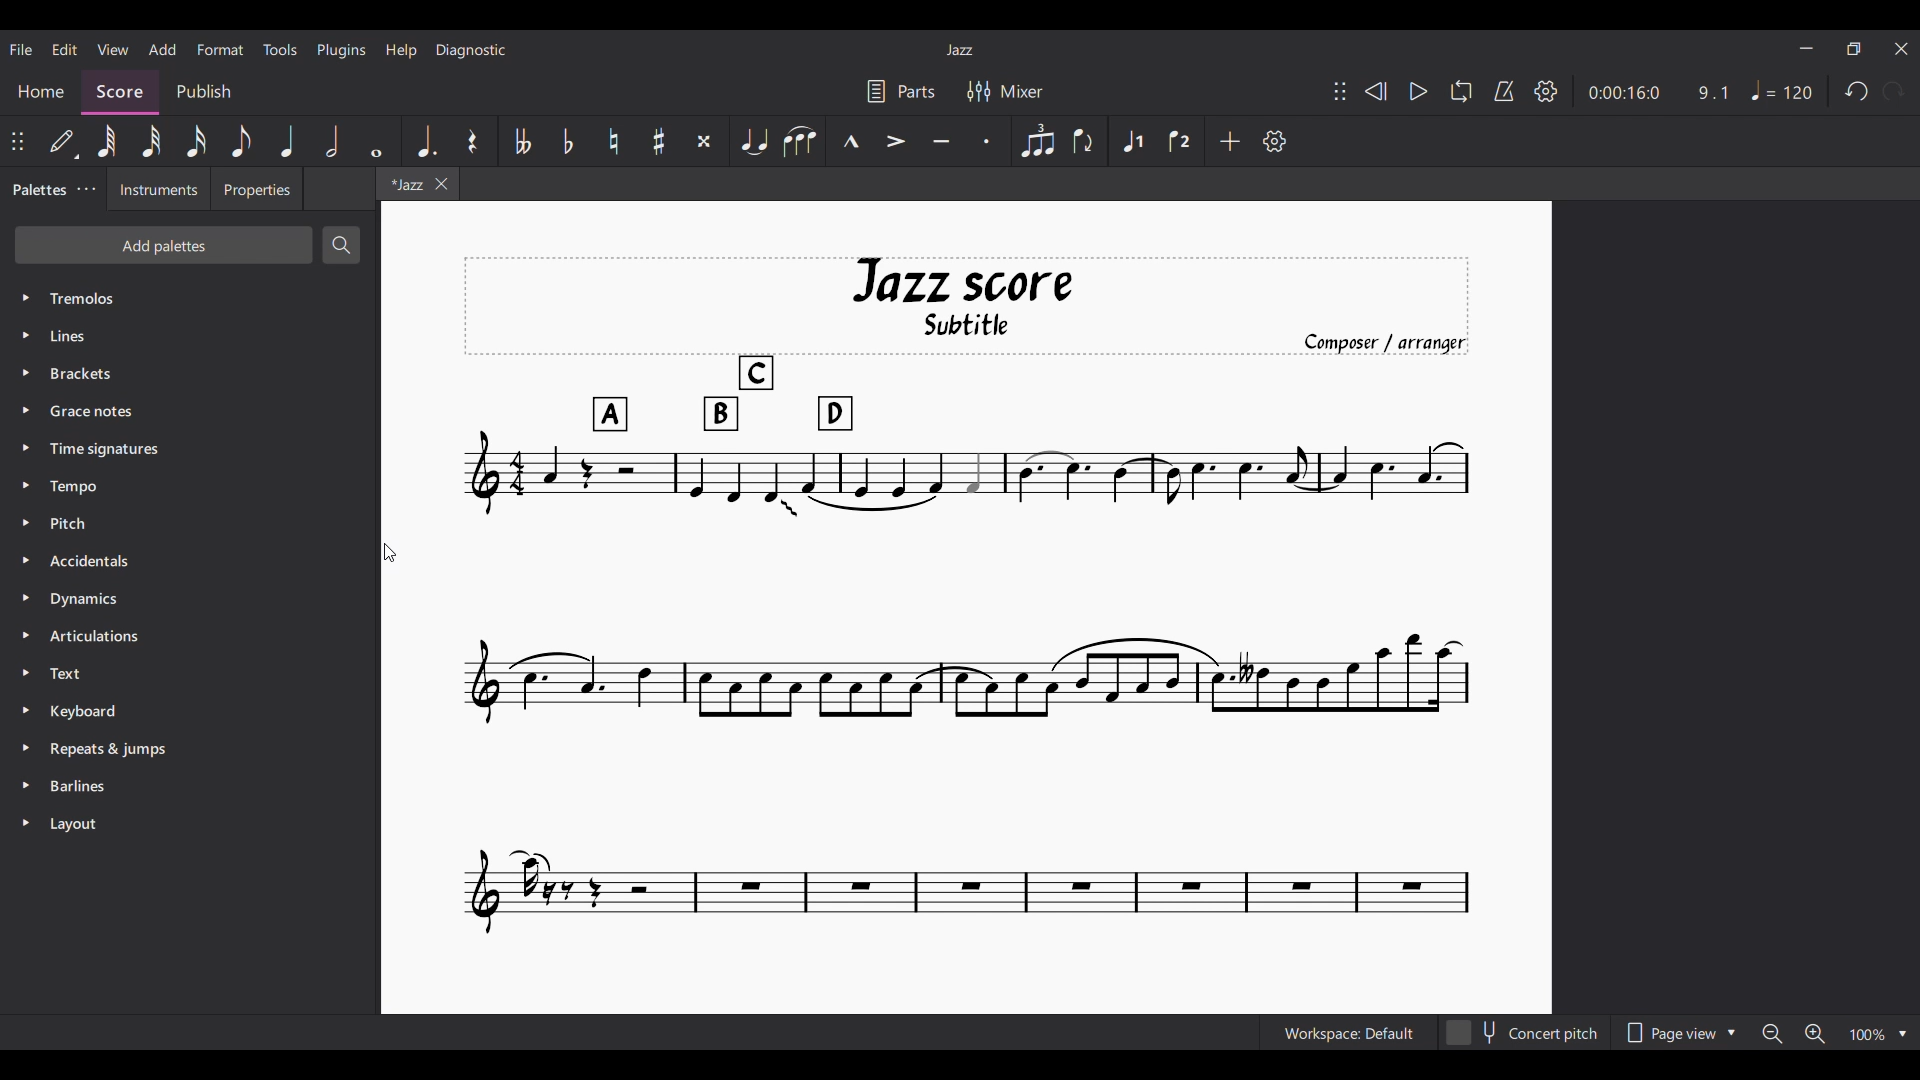 This screenshot has height=1080, width=1920. I want to click on Palettes, so click(36, 190).